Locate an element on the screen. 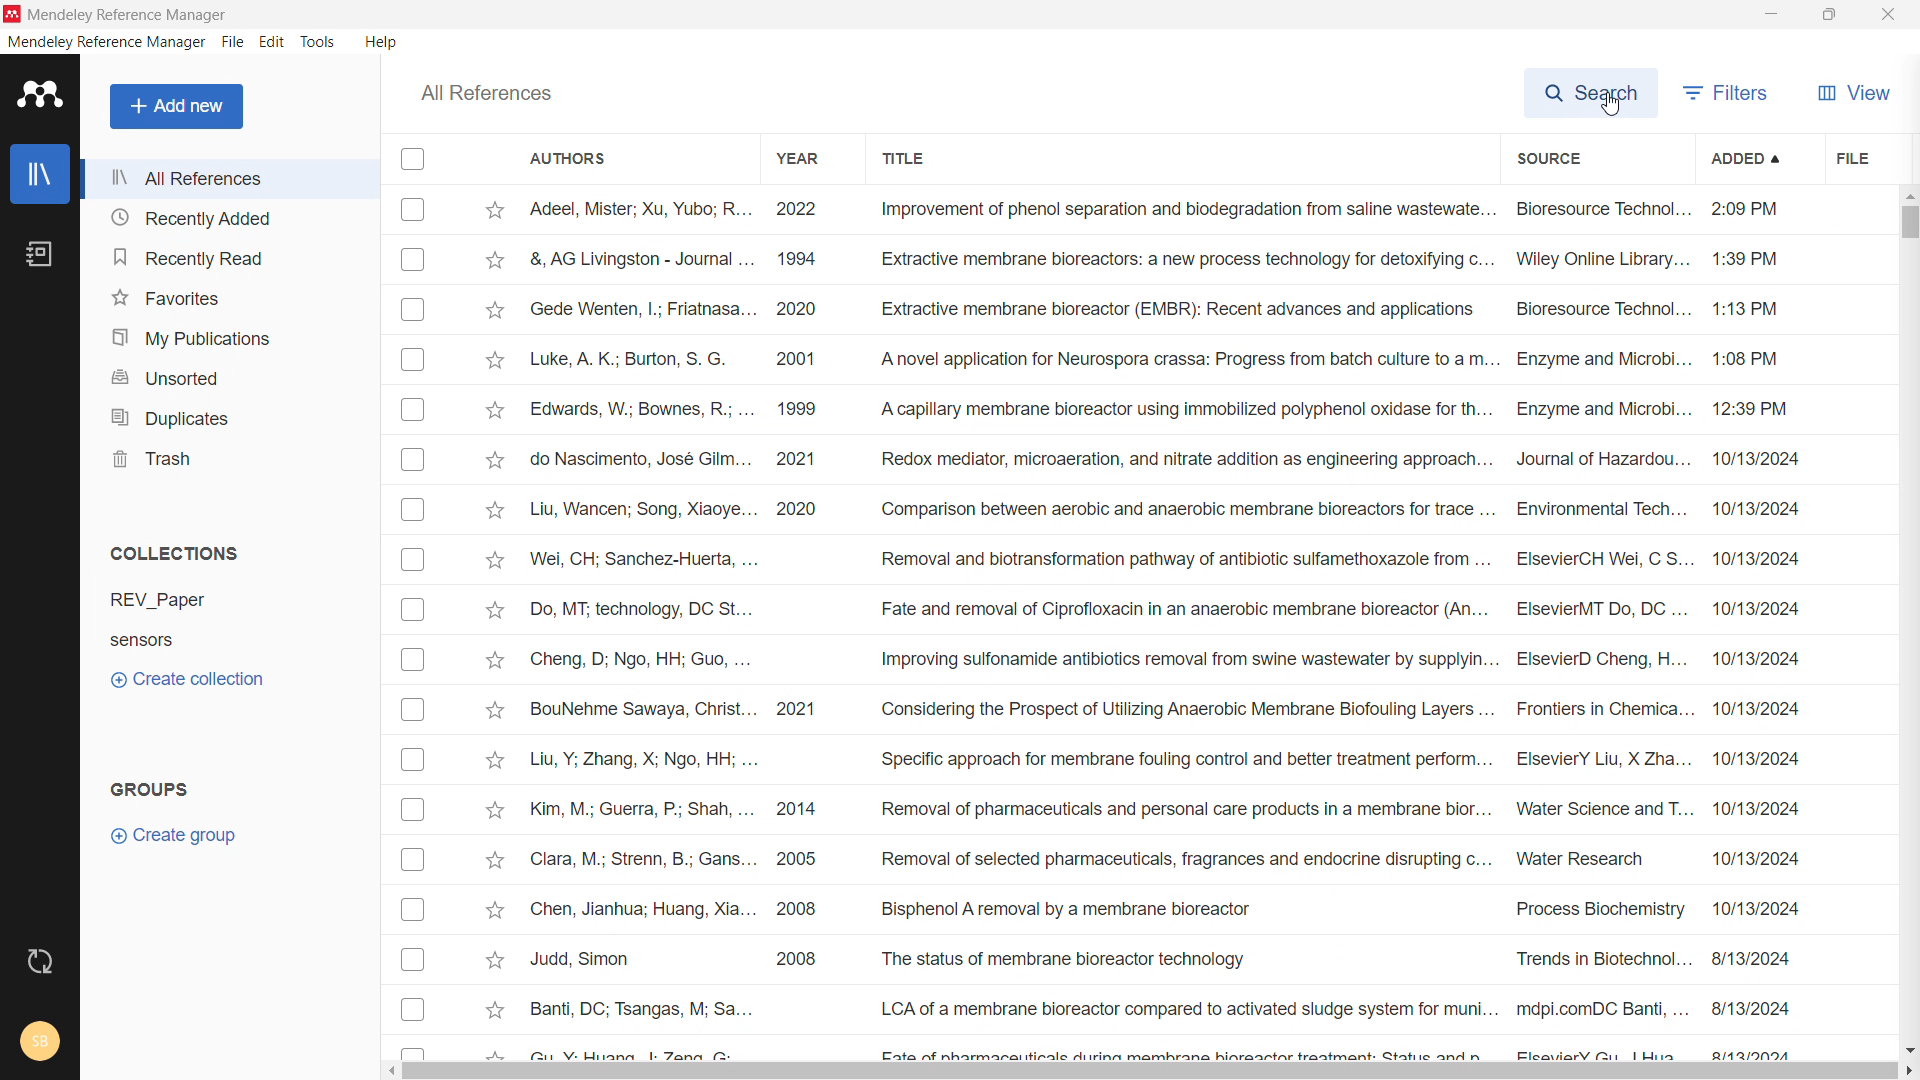  file is located at coordinates (232, 42).